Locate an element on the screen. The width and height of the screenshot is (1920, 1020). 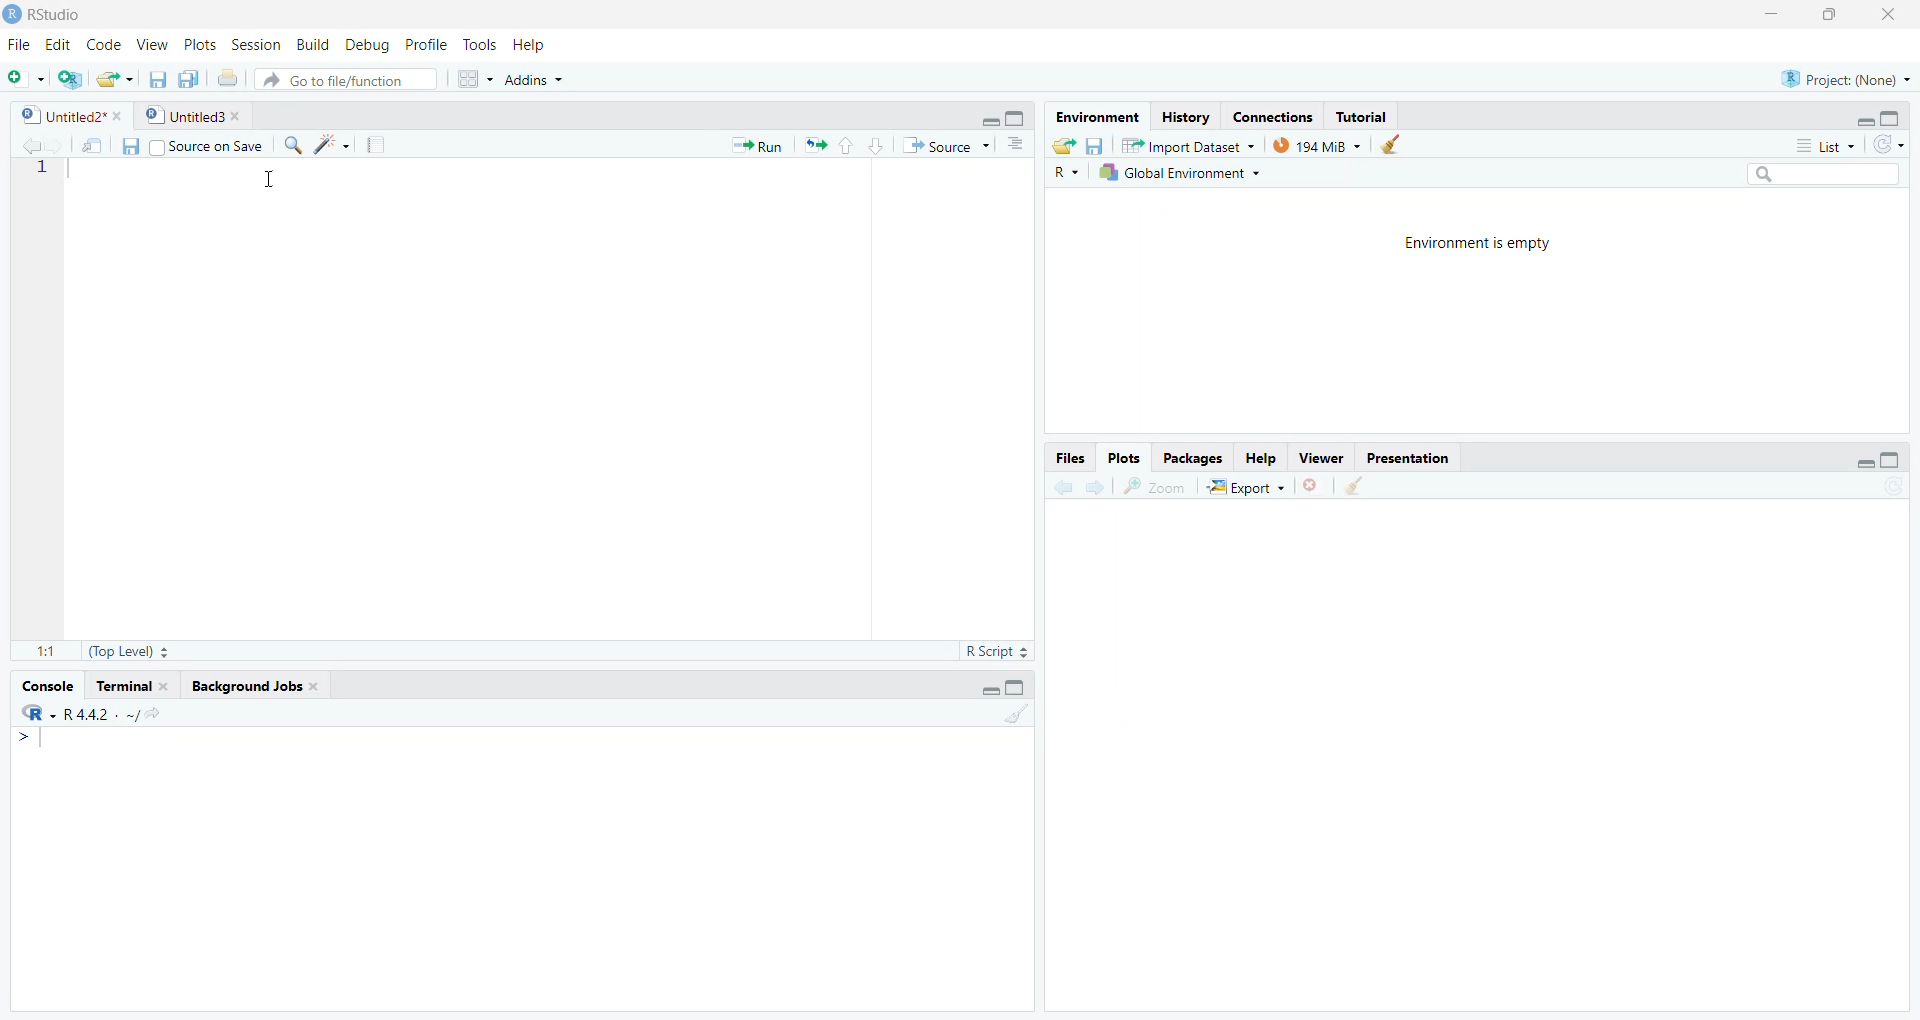
File is located at coordinates (20, 46).